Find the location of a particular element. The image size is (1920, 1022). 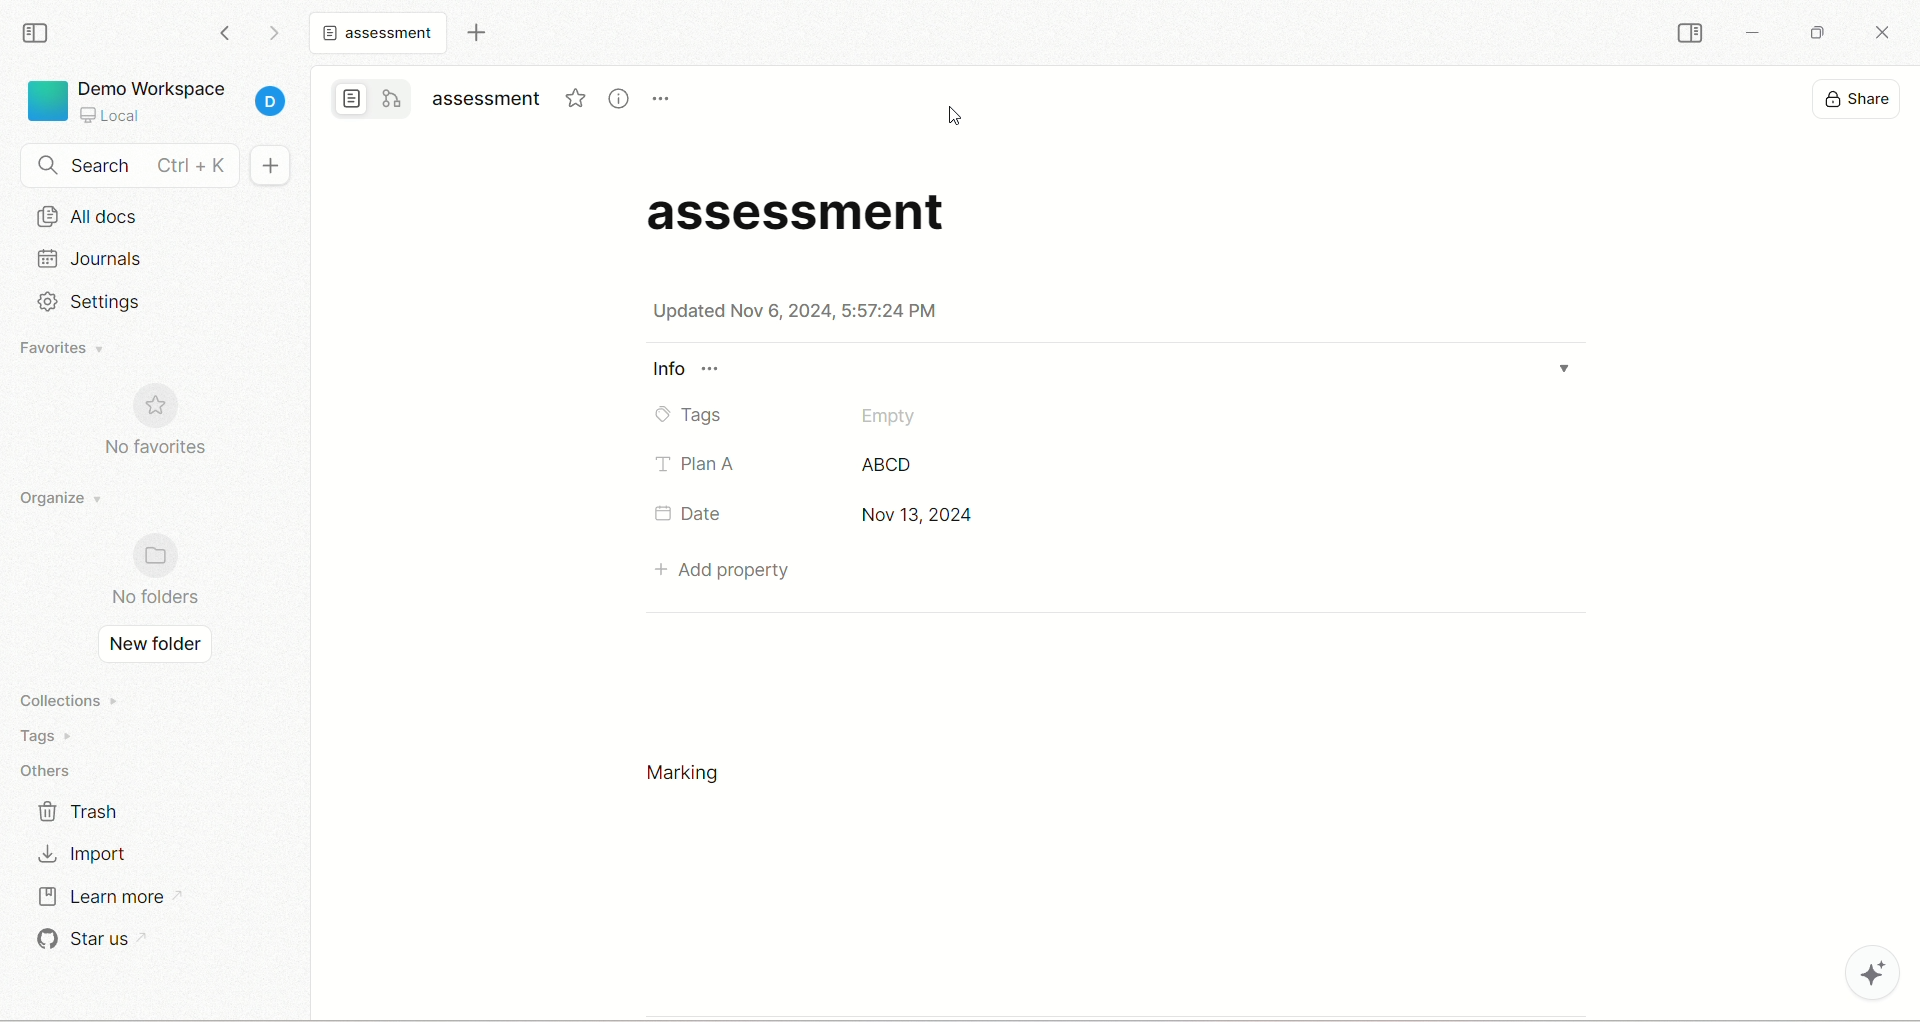

new doc is located at coordinates (268, 165).